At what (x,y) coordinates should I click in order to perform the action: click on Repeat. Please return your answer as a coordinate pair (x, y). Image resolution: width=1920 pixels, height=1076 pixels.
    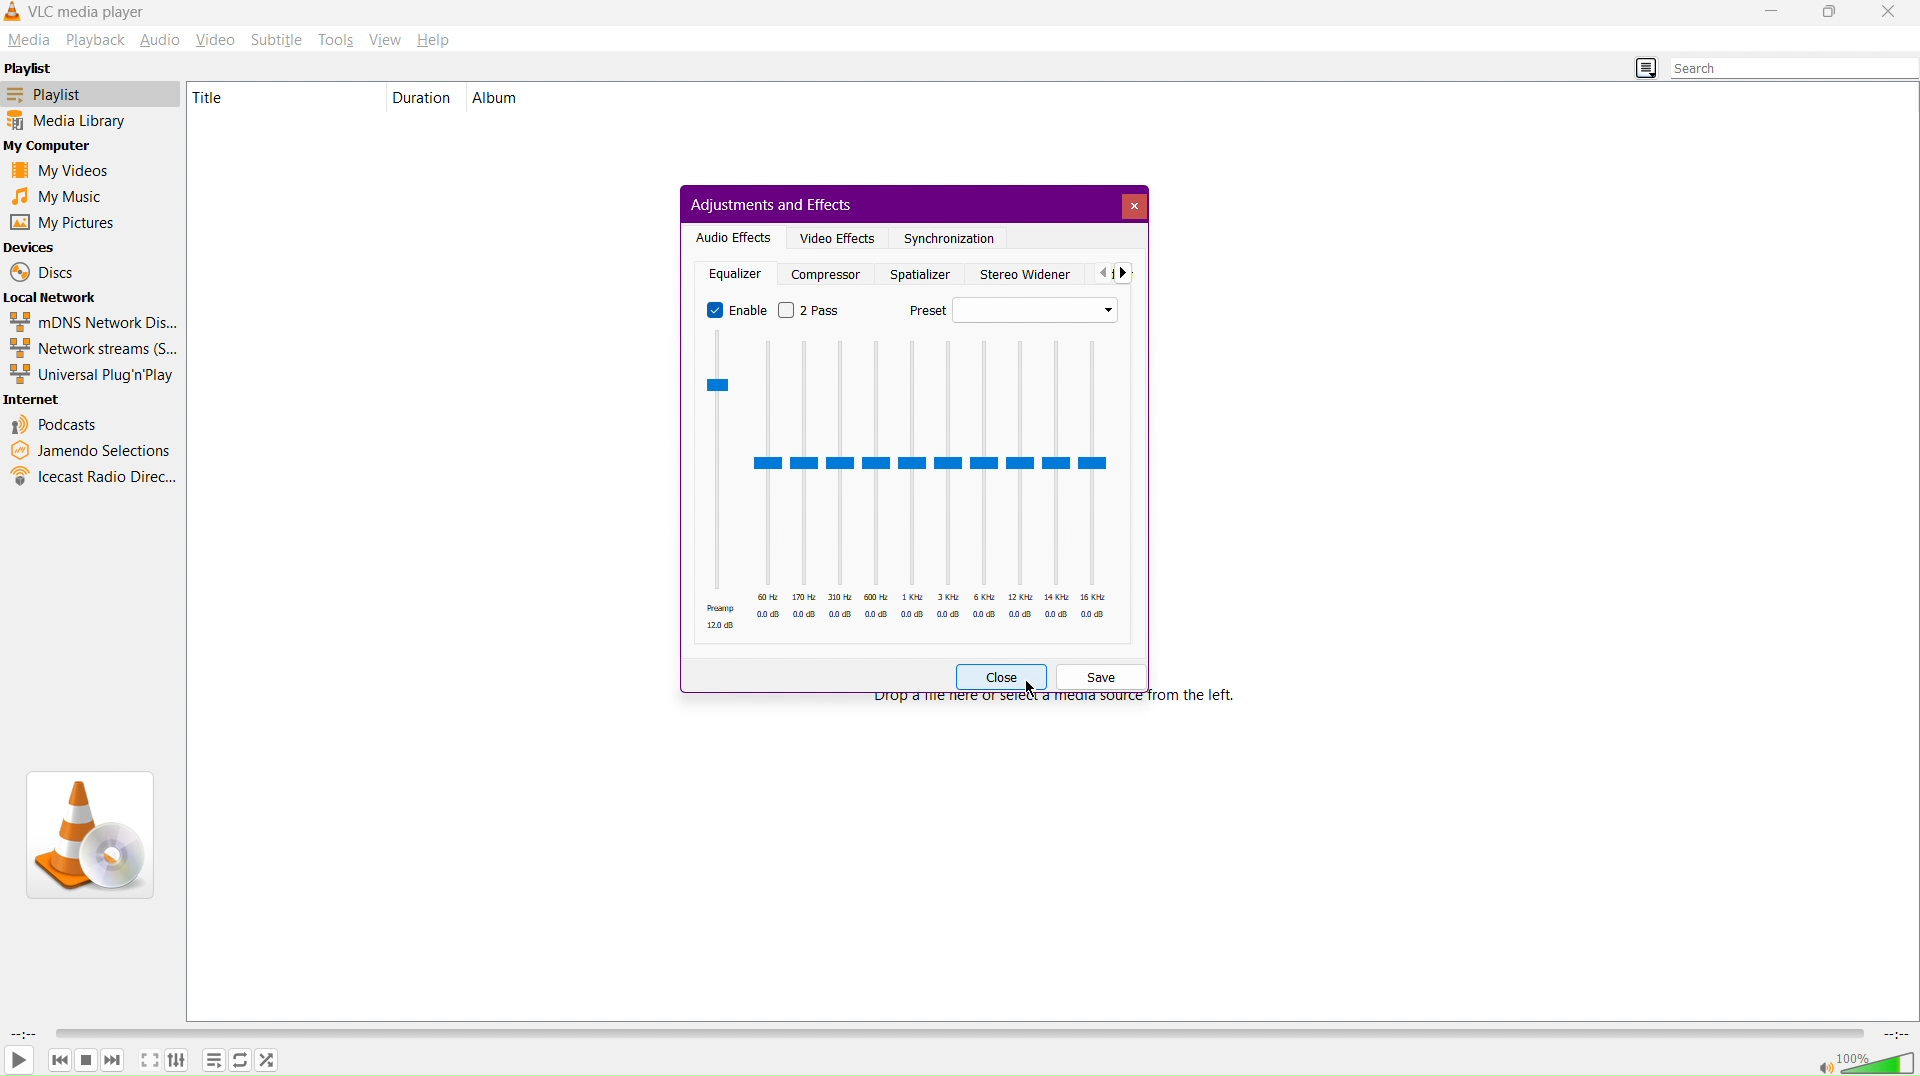
    Looking at the image, I should click on (240, 1060).